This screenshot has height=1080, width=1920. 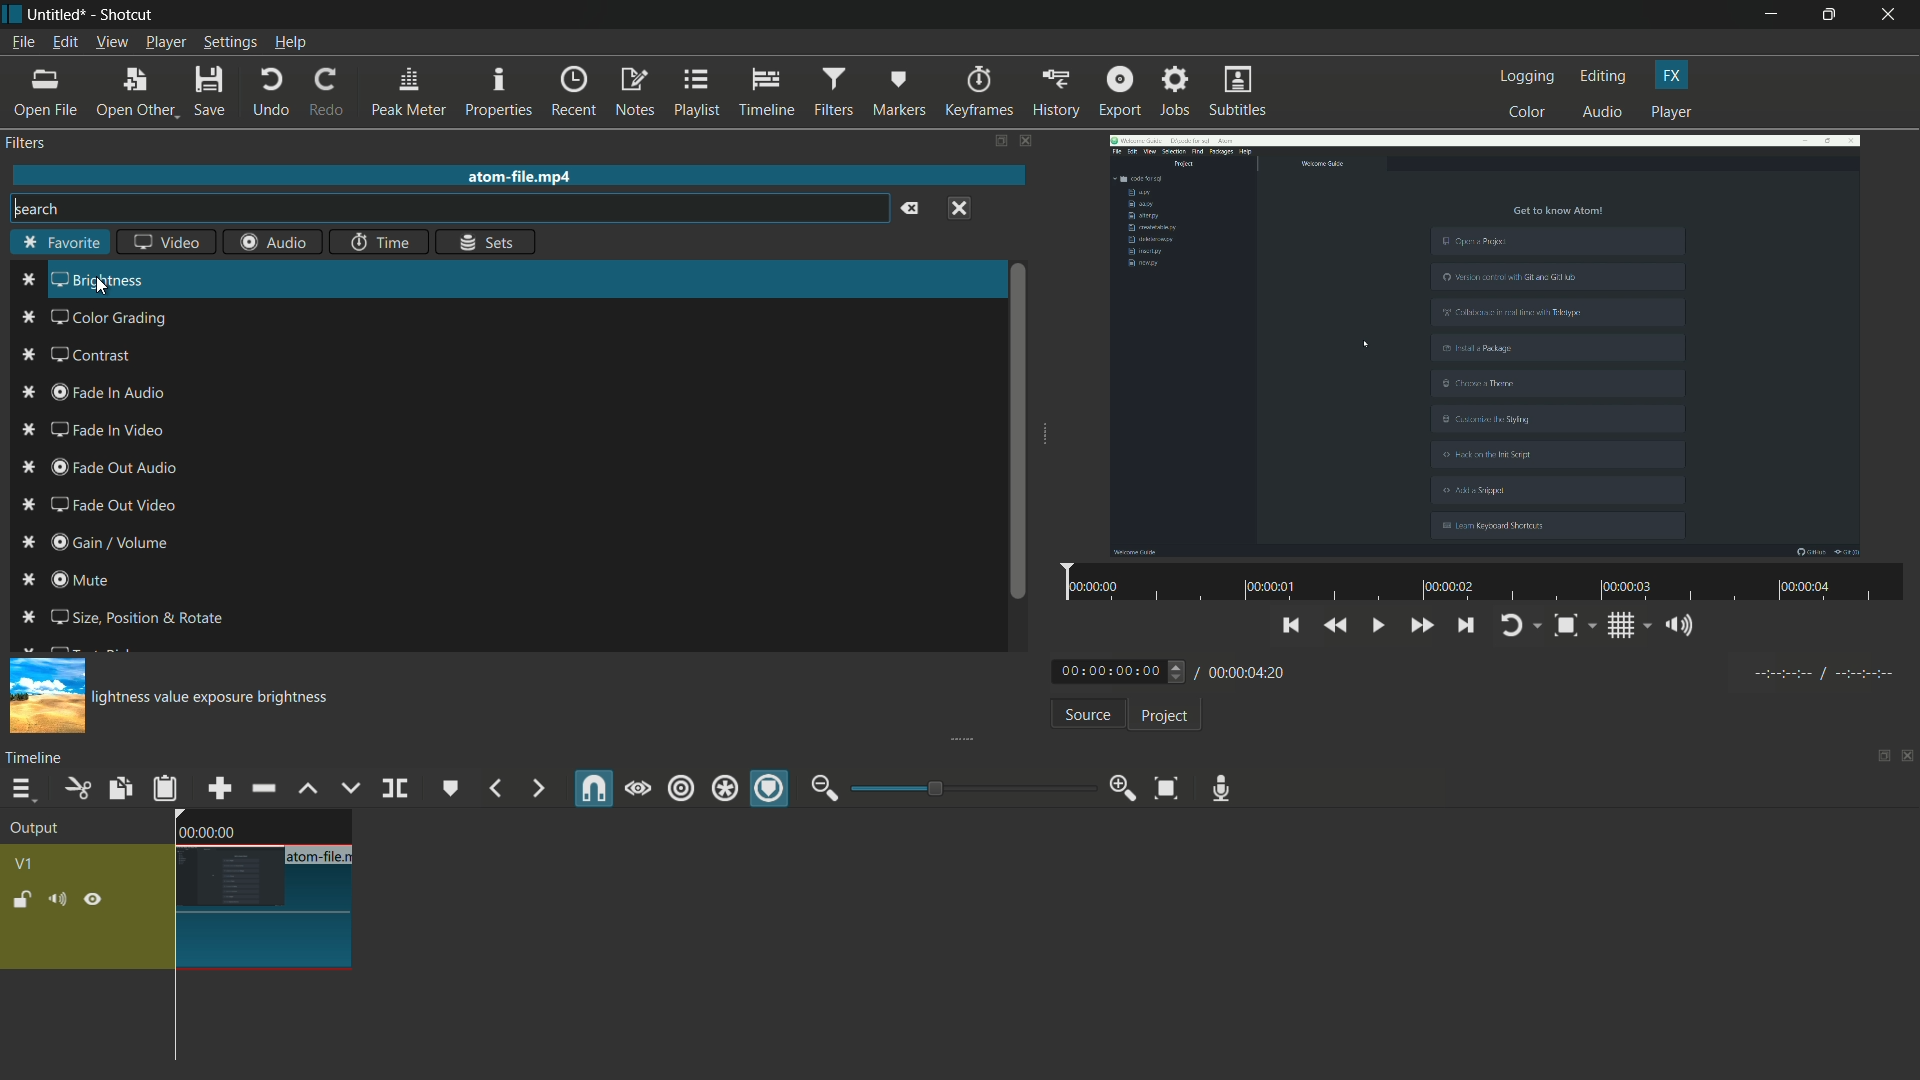 What do you see at coordinates (111, 42) in the screenshot?
I see `view menu` at bounding box center [111, 42].